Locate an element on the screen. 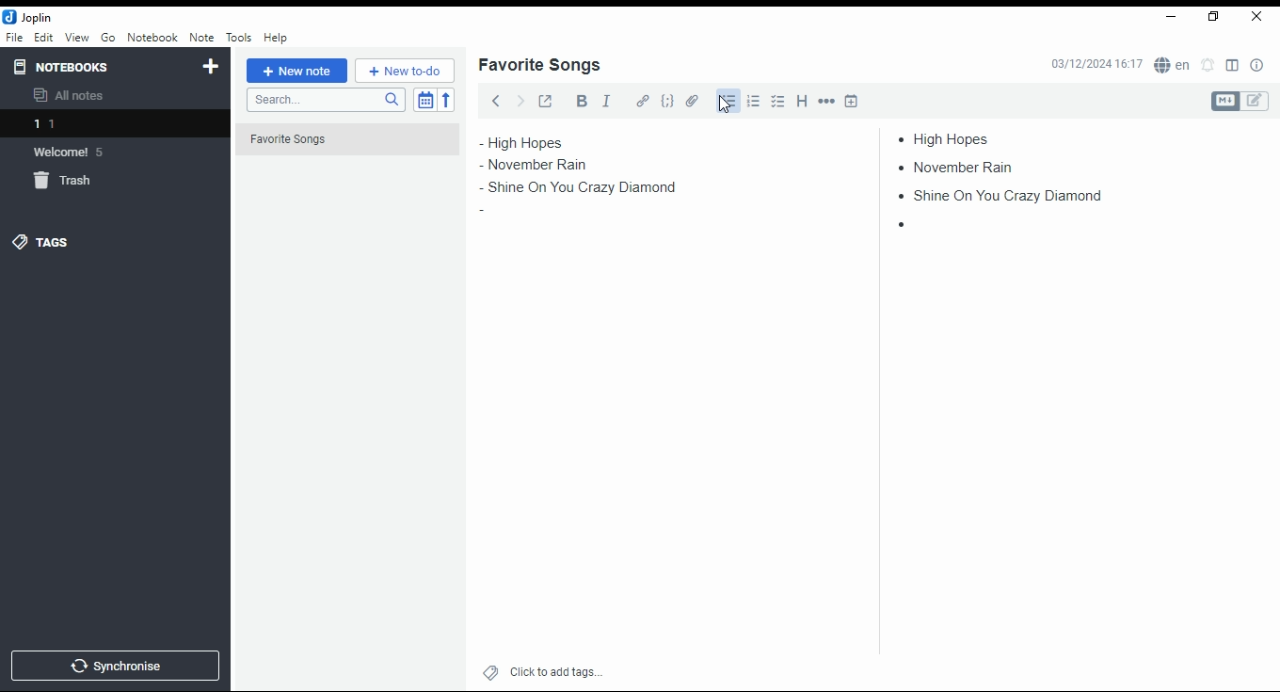  list name is located at coordinates (539, 66).